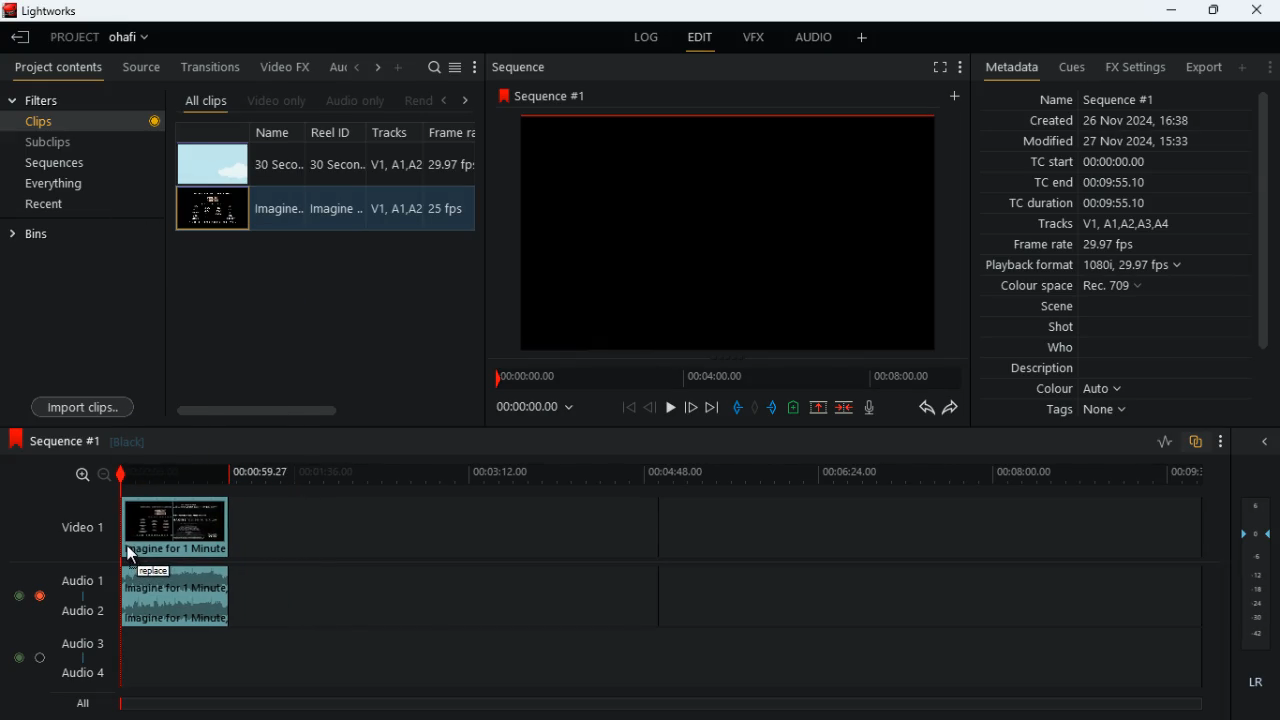 Image resolution: width=1280 pixels, height=720 pixels. What do you see at coordinates (1247, 68) in the screenshot?
I see `add` at bounding box center [1247, 68].